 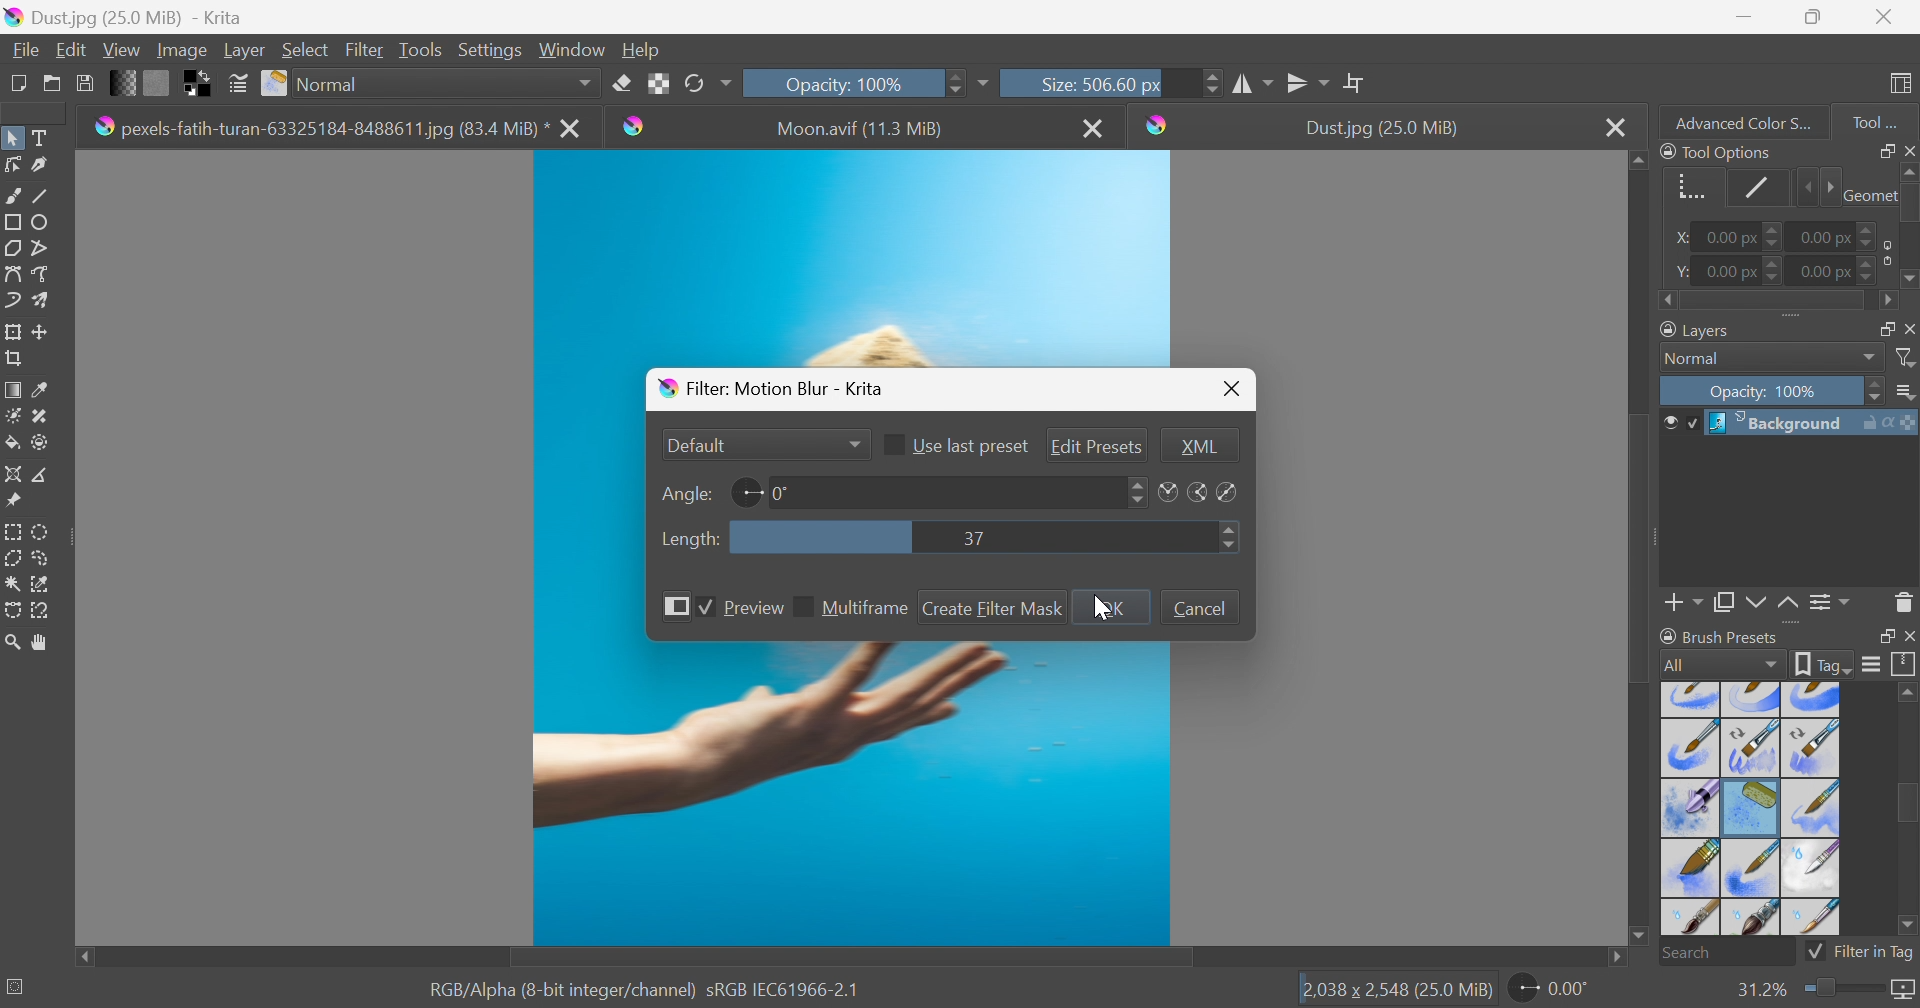 What do you see at coordinates (1732, 272) in the screenshot?
I see `0.00 px` at bounding box center [1732, 272].